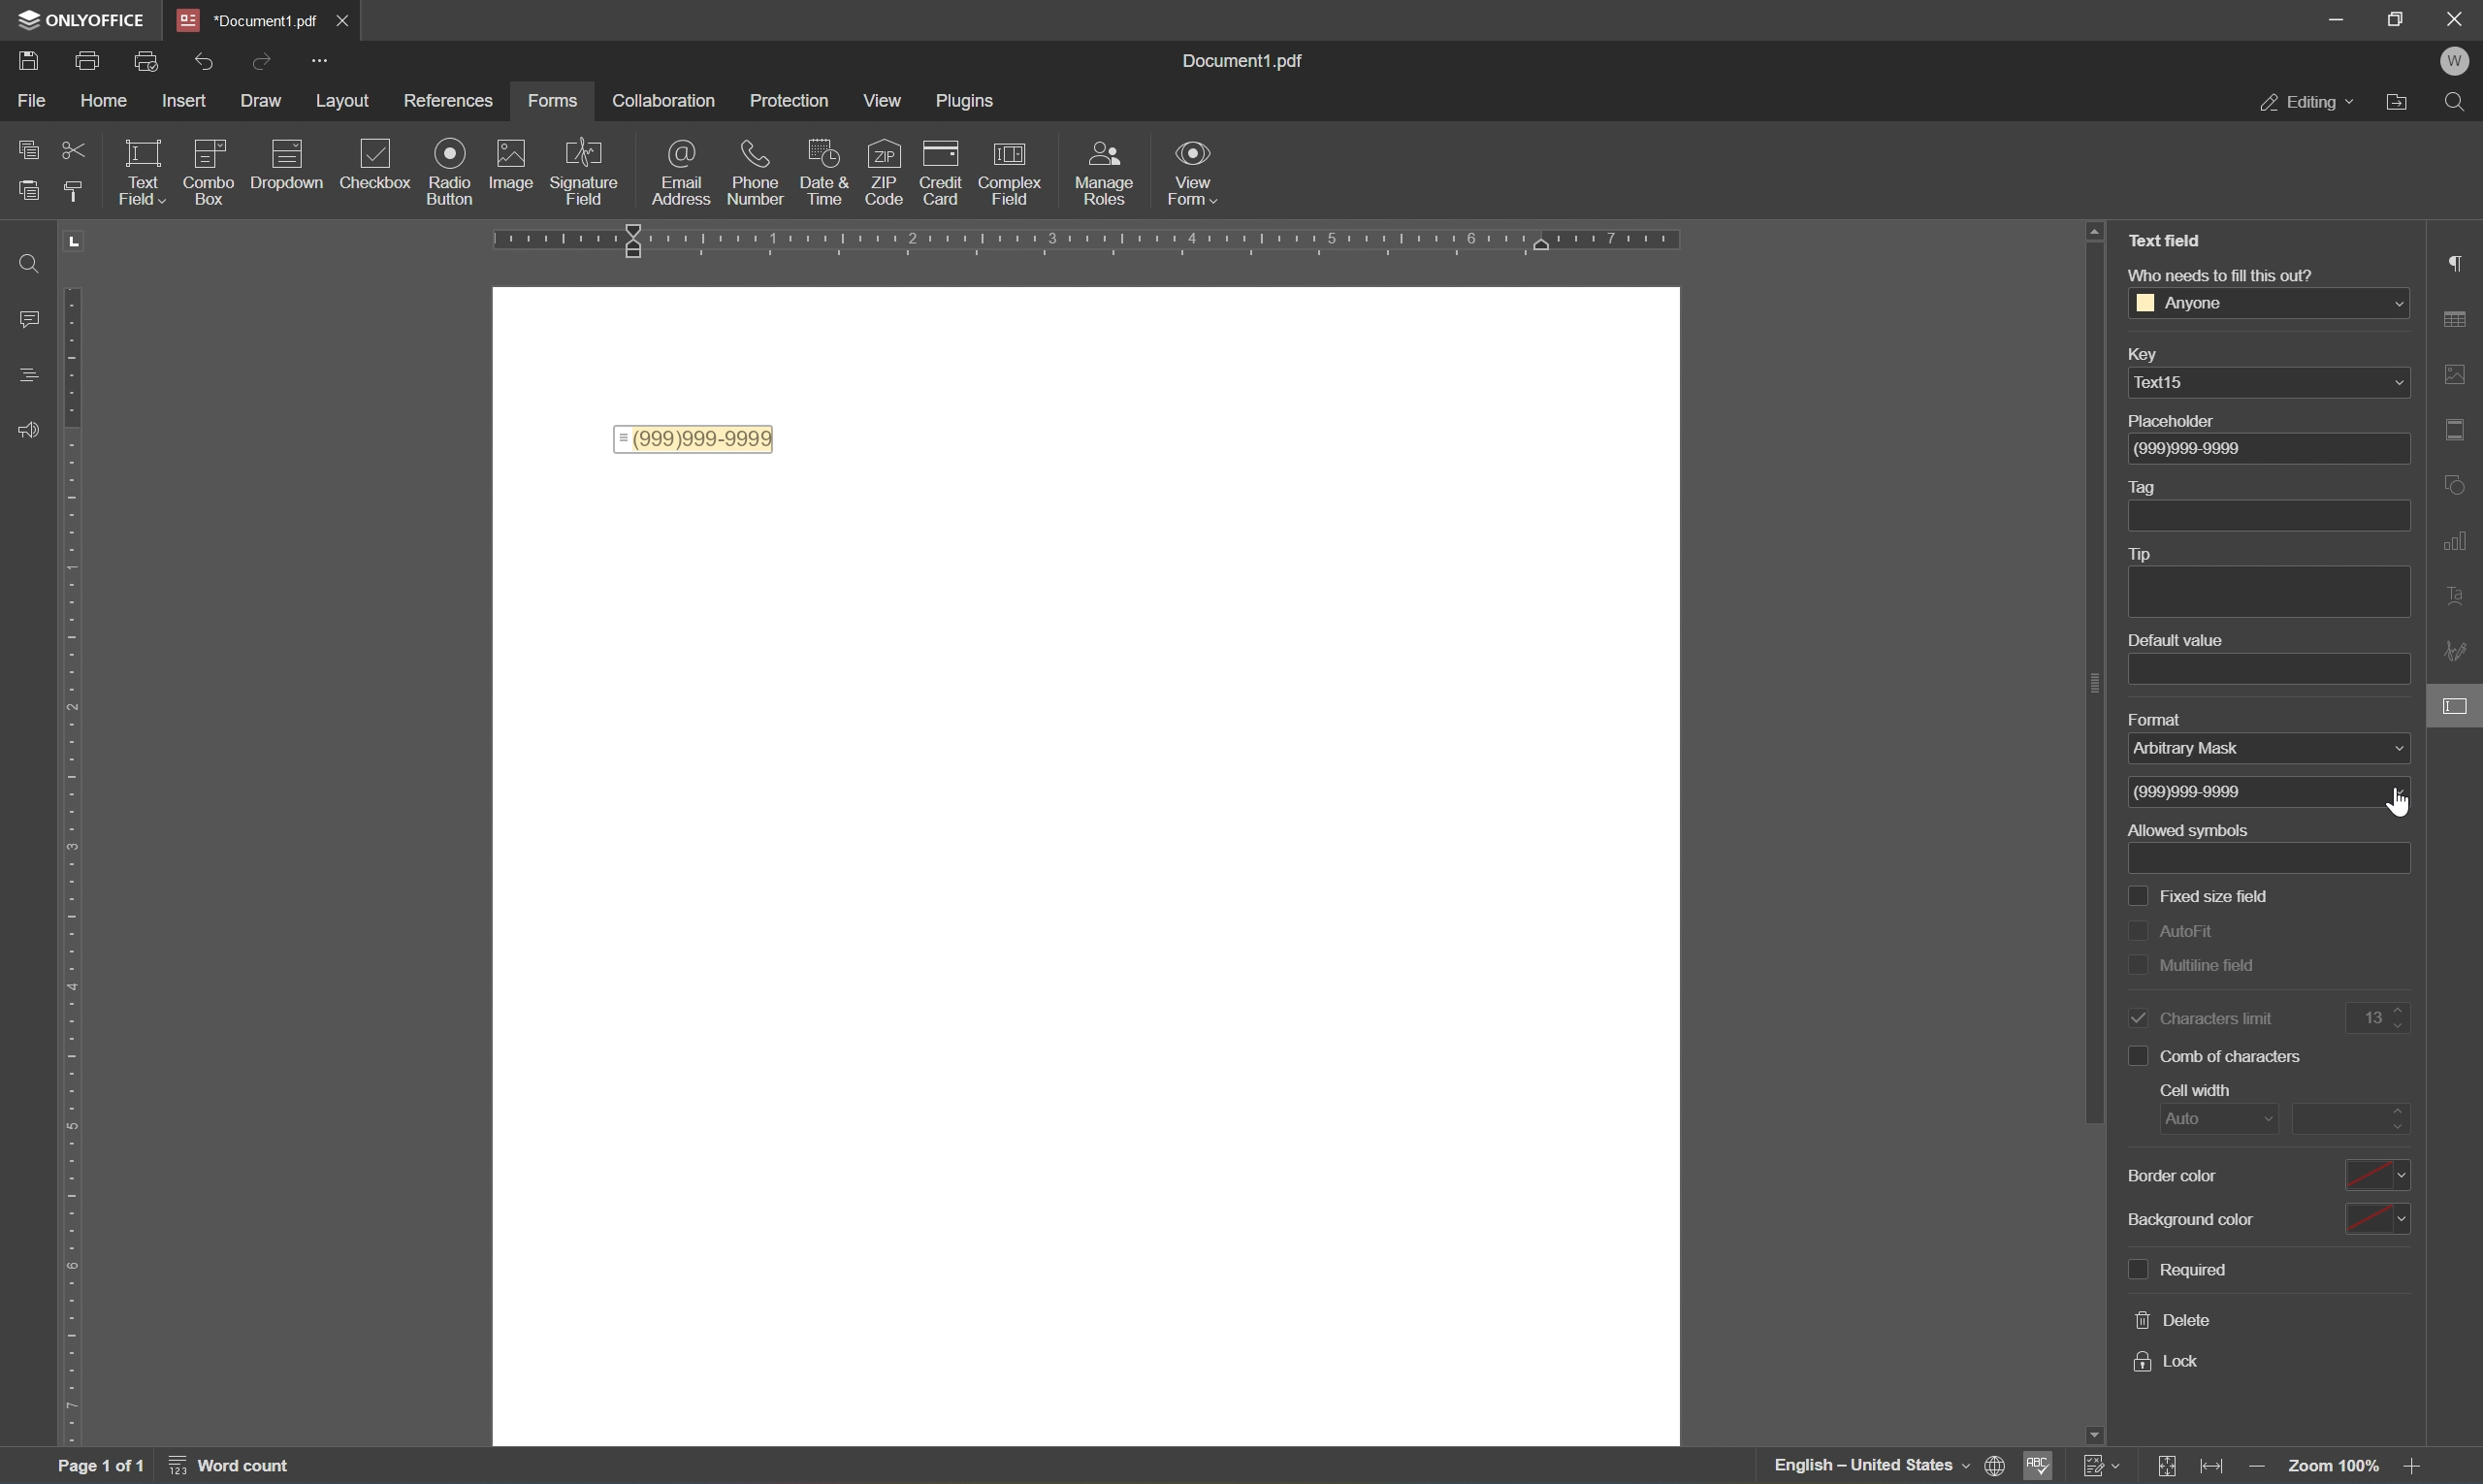 The width and height of the screenshot is (2483, 1484). What do you see at coordinates (30, 192) in the screenshot?
I see `paste` at bounding box center [30, 192].